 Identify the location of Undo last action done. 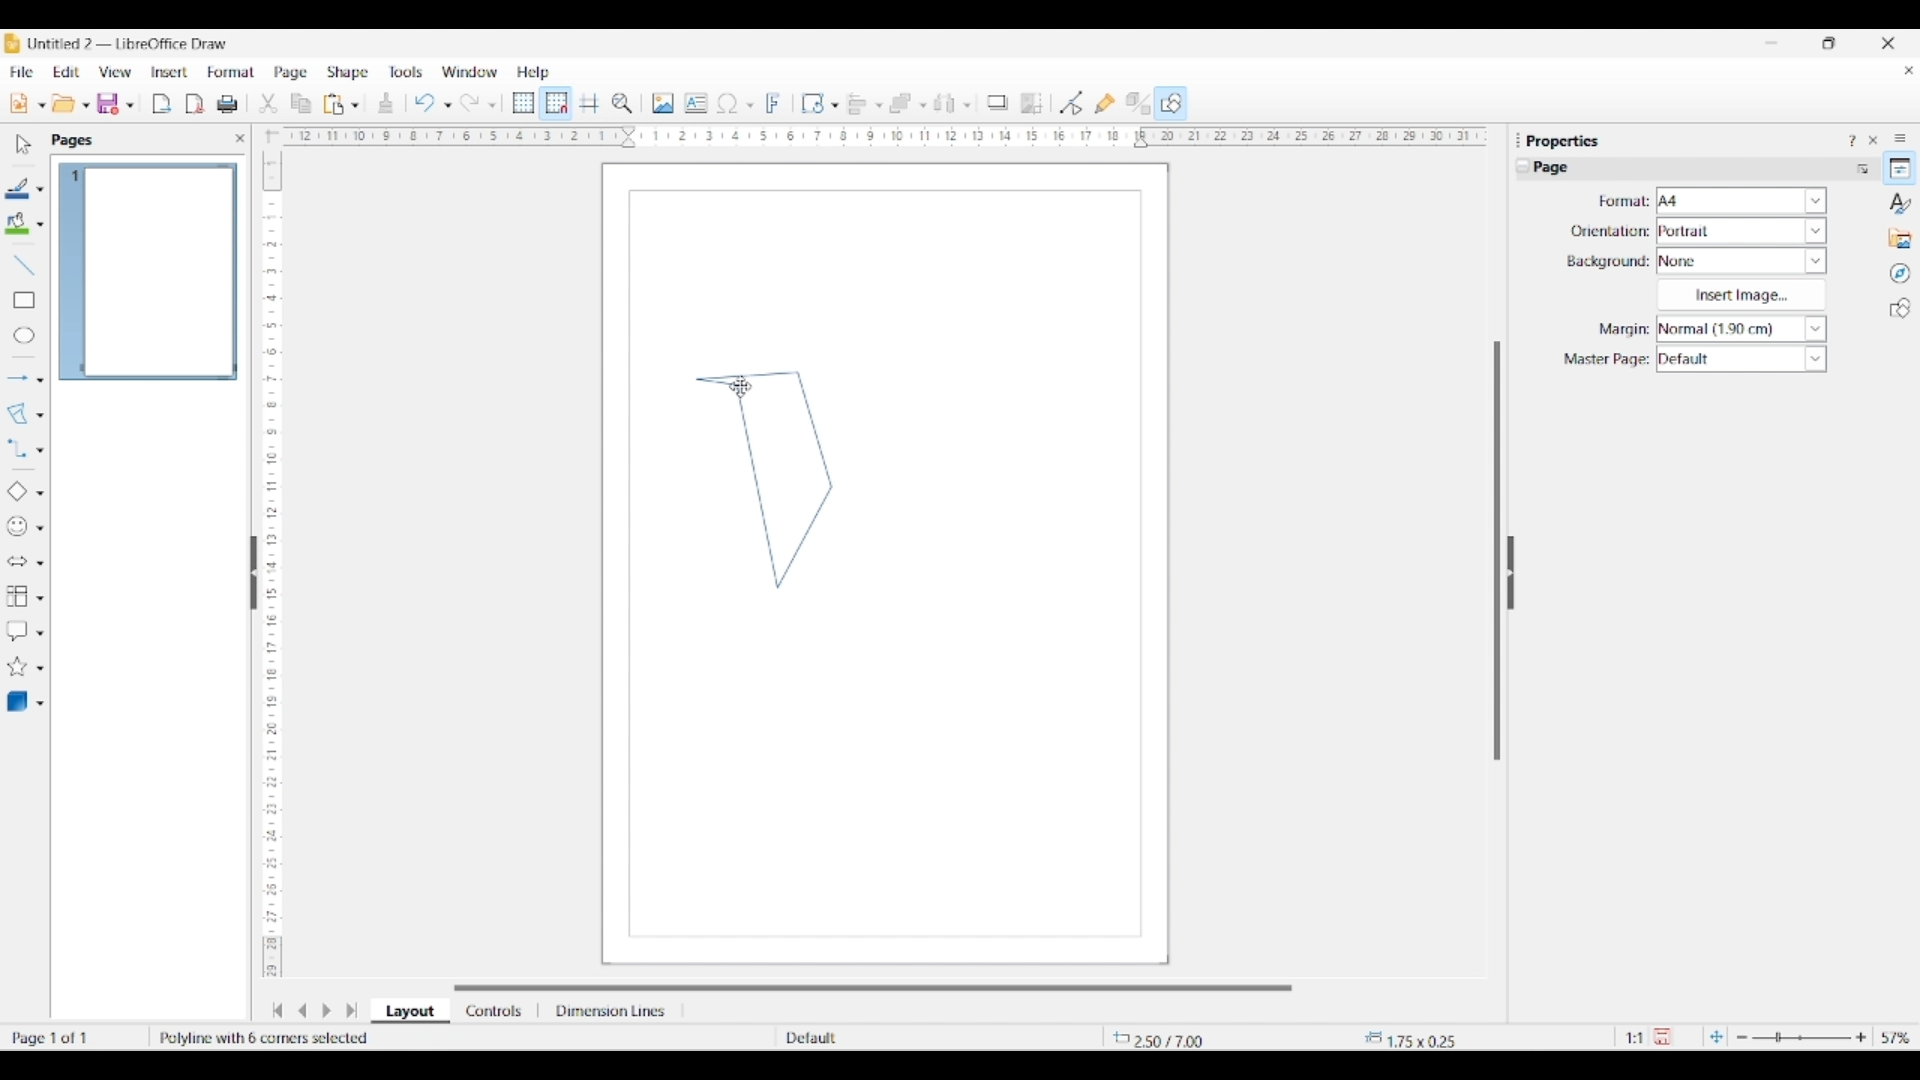
(425, 102).